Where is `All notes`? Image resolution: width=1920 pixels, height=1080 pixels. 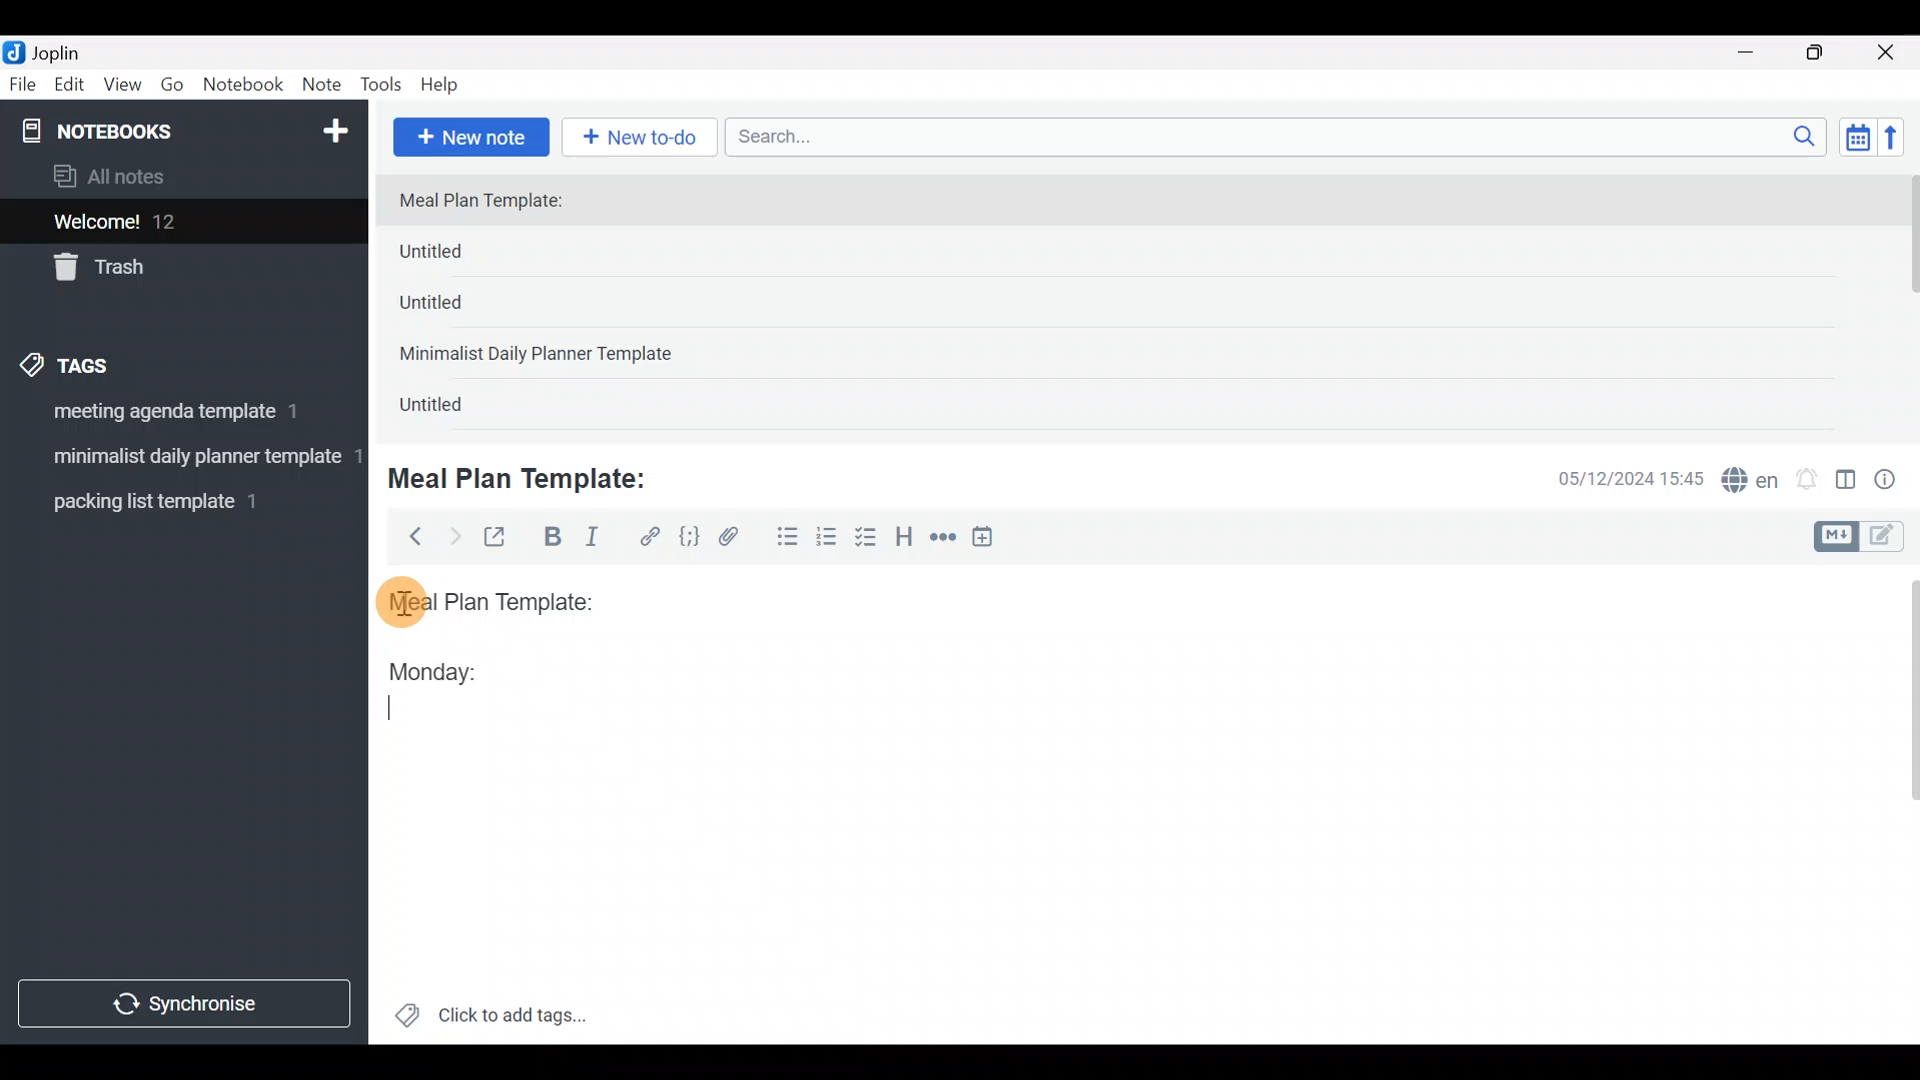
All notes is located at coordinates (179, 178).